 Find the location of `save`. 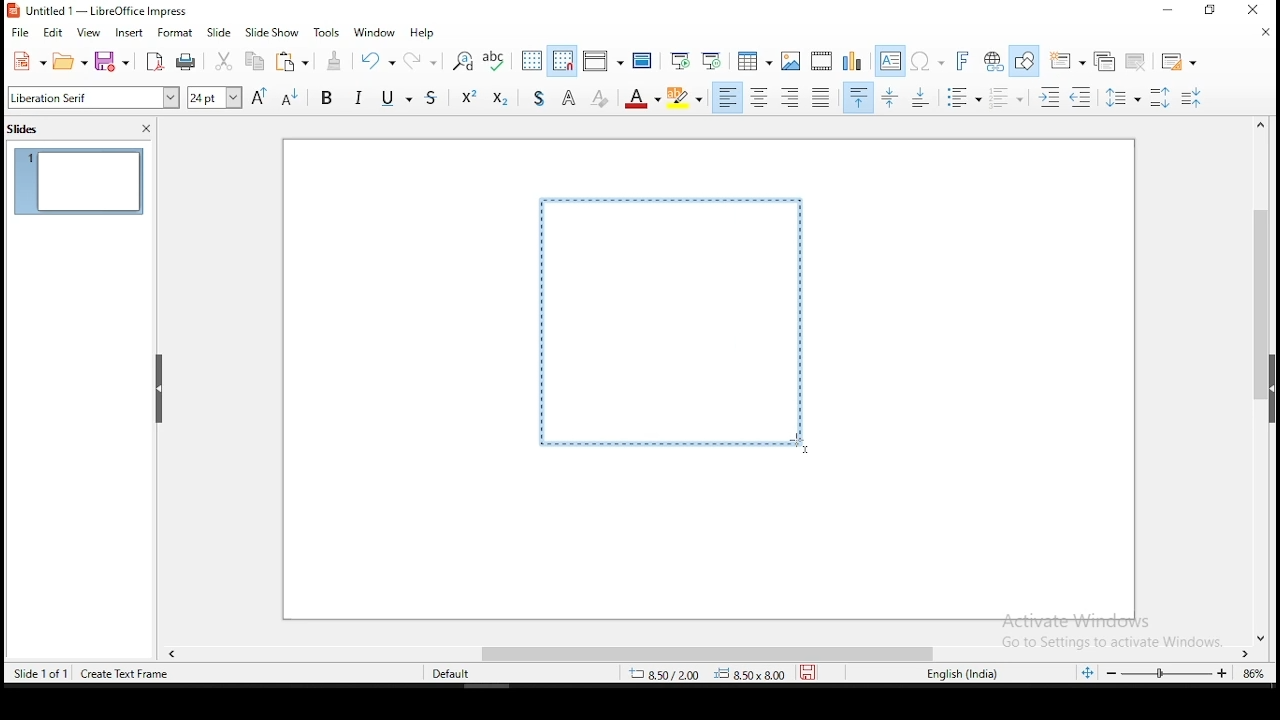

save is located at coordinates (112, 60).